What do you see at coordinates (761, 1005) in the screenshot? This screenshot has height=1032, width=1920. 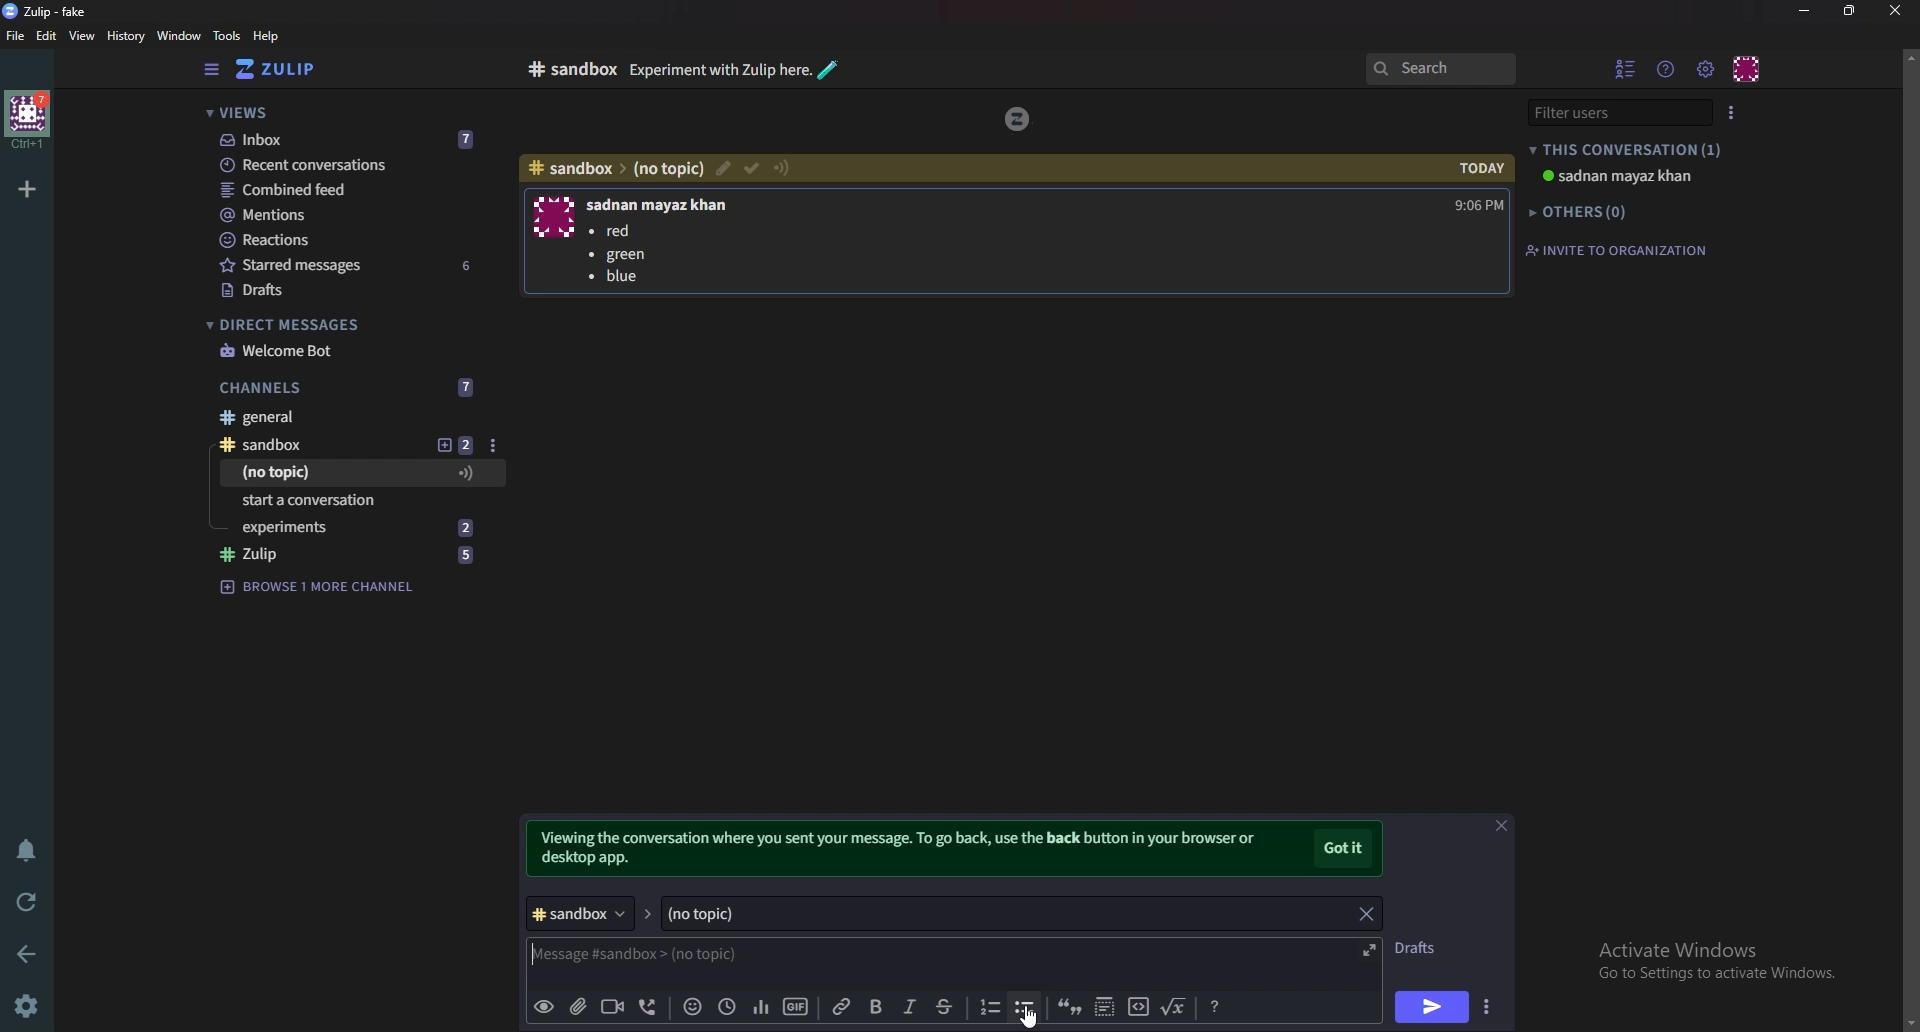 I see `poll` at bounding box center [761, 1005].